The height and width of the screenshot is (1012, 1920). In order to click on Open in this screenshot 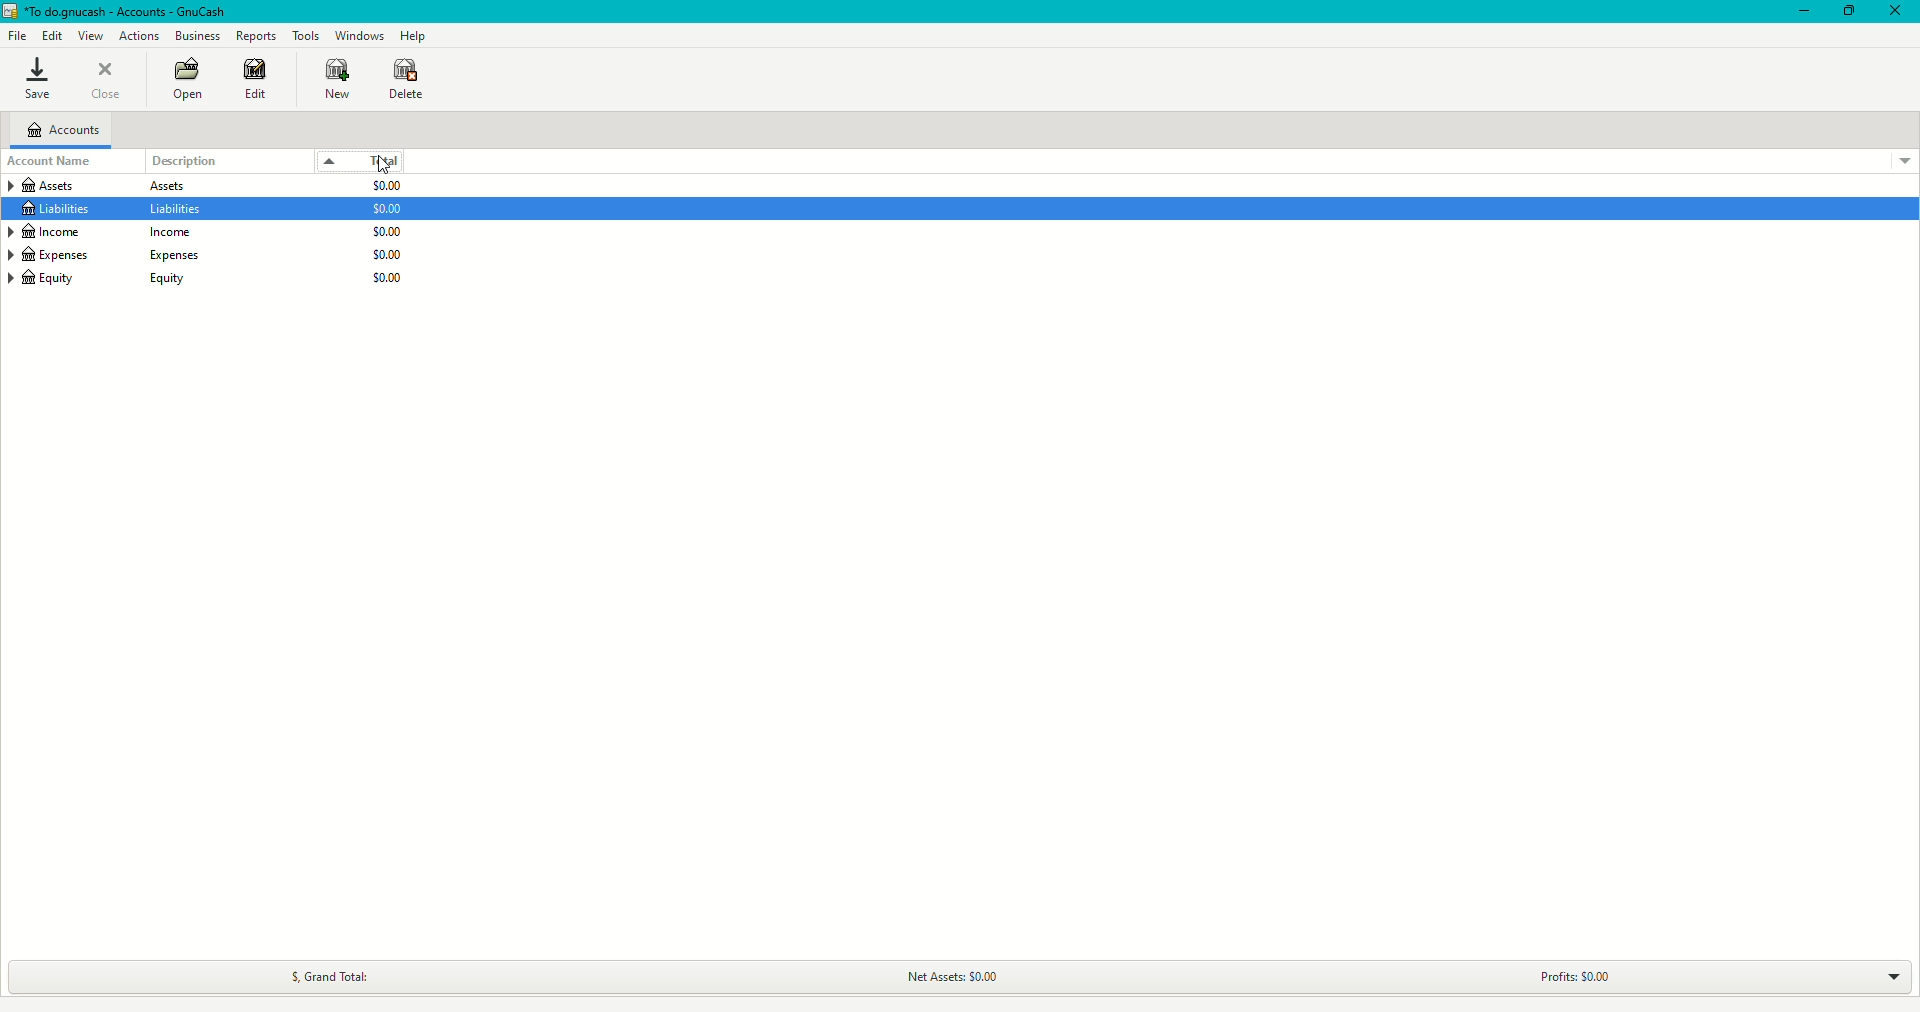, I will do `click(186, 80)`.